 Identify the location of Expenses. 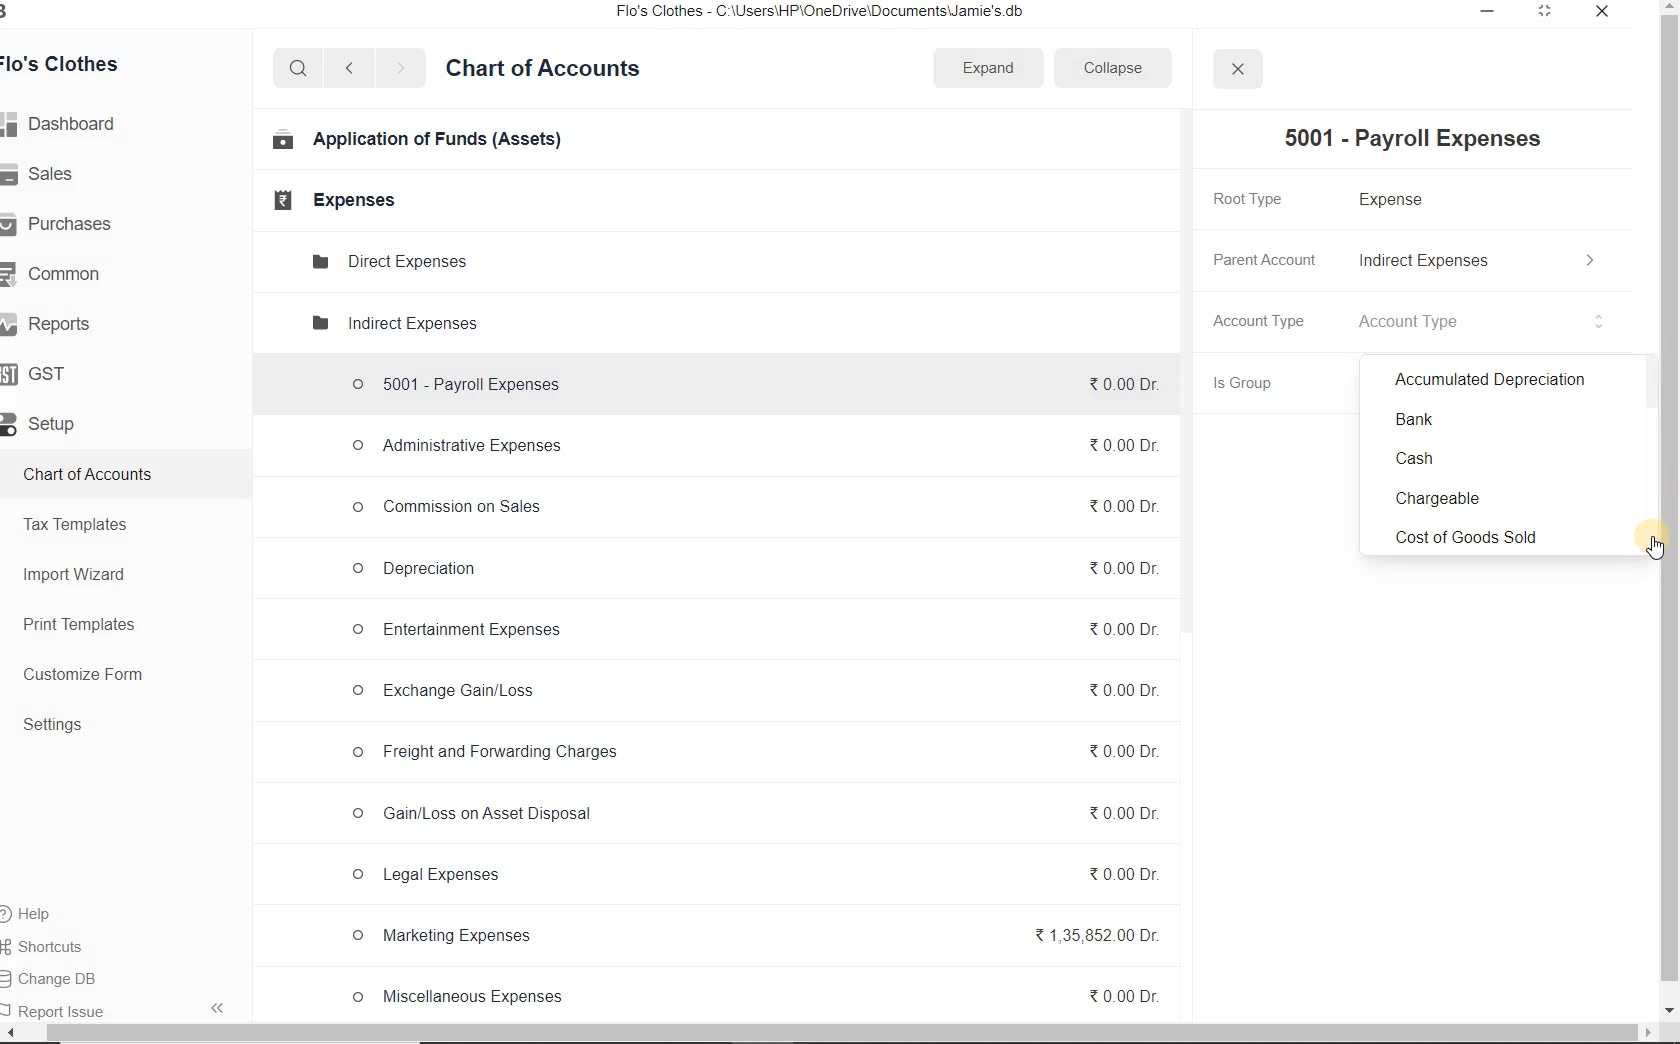
(332, 201).